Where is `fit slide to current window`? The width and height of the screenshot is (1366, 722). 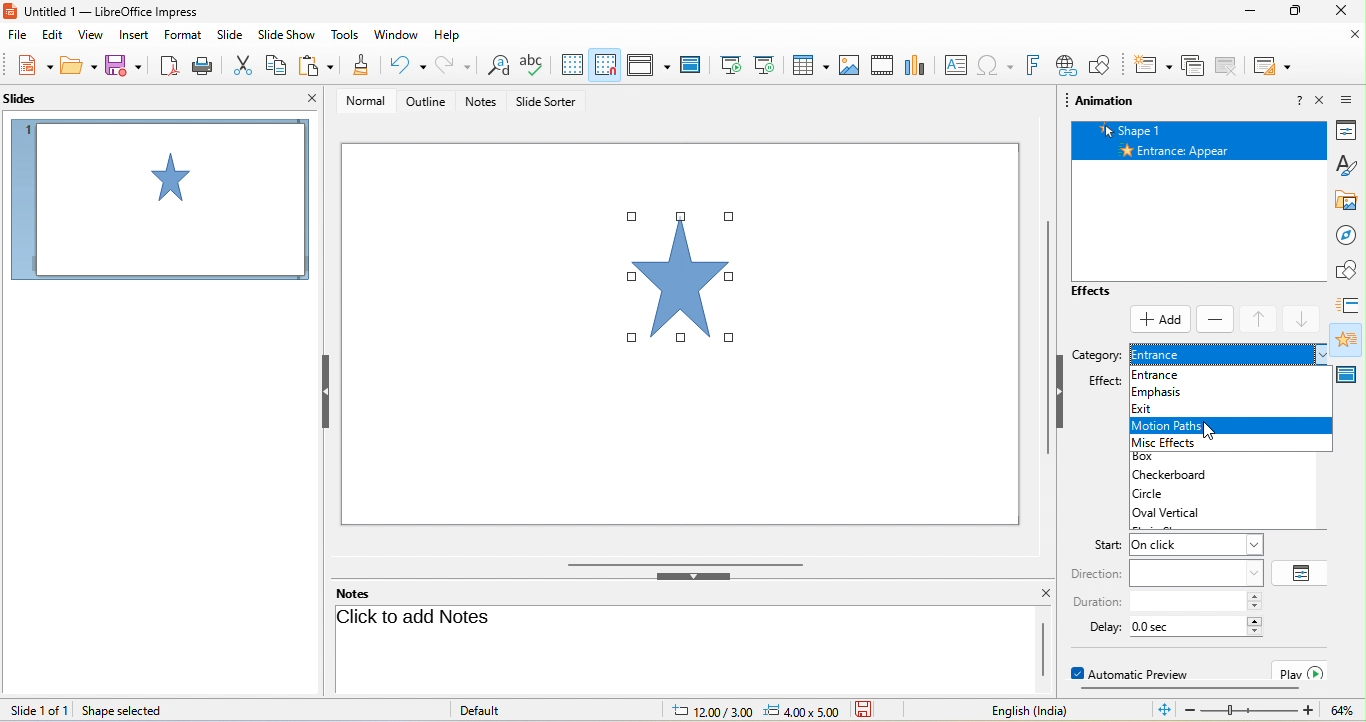 fit slide to current window is located at coordinates (1164, 711).